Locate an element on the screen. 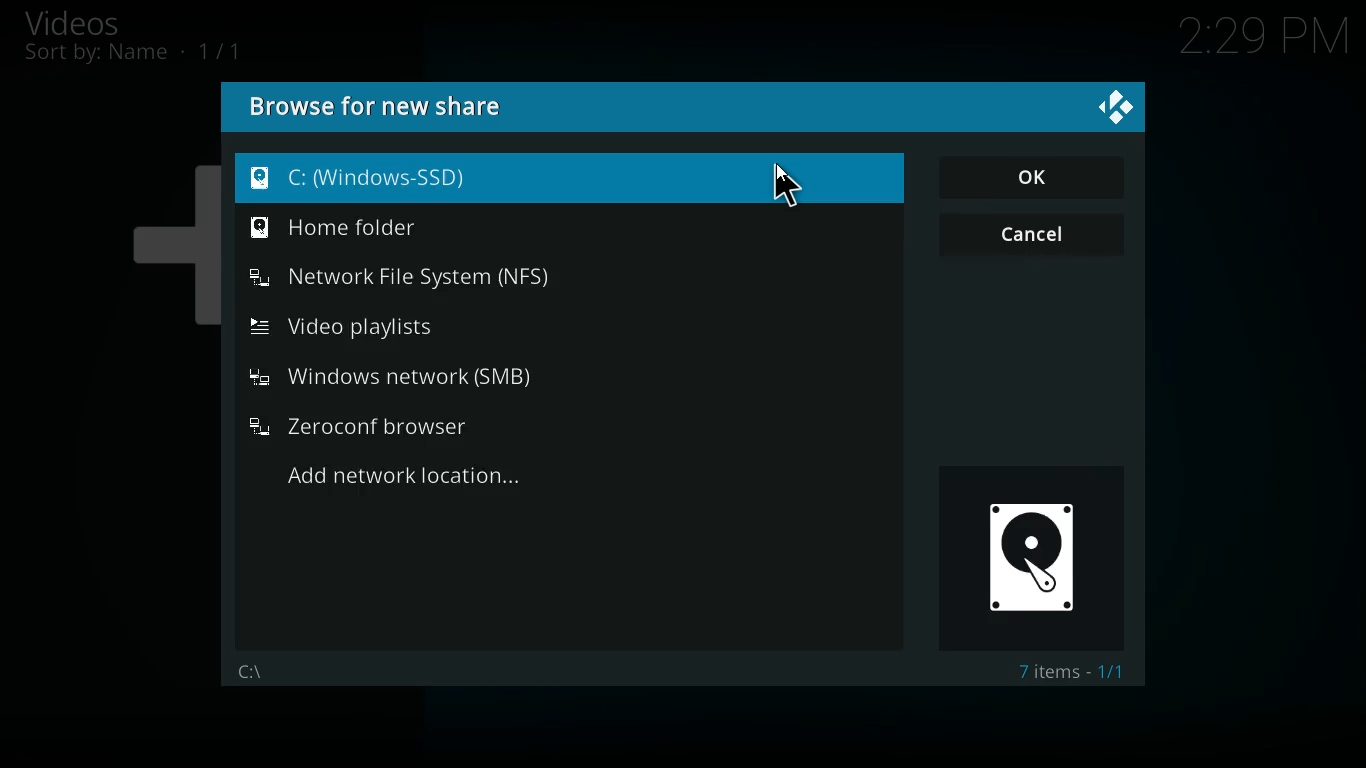 The width and height of the screenshot is (1366, 768). c:\ is located at coordinates (250, 671).